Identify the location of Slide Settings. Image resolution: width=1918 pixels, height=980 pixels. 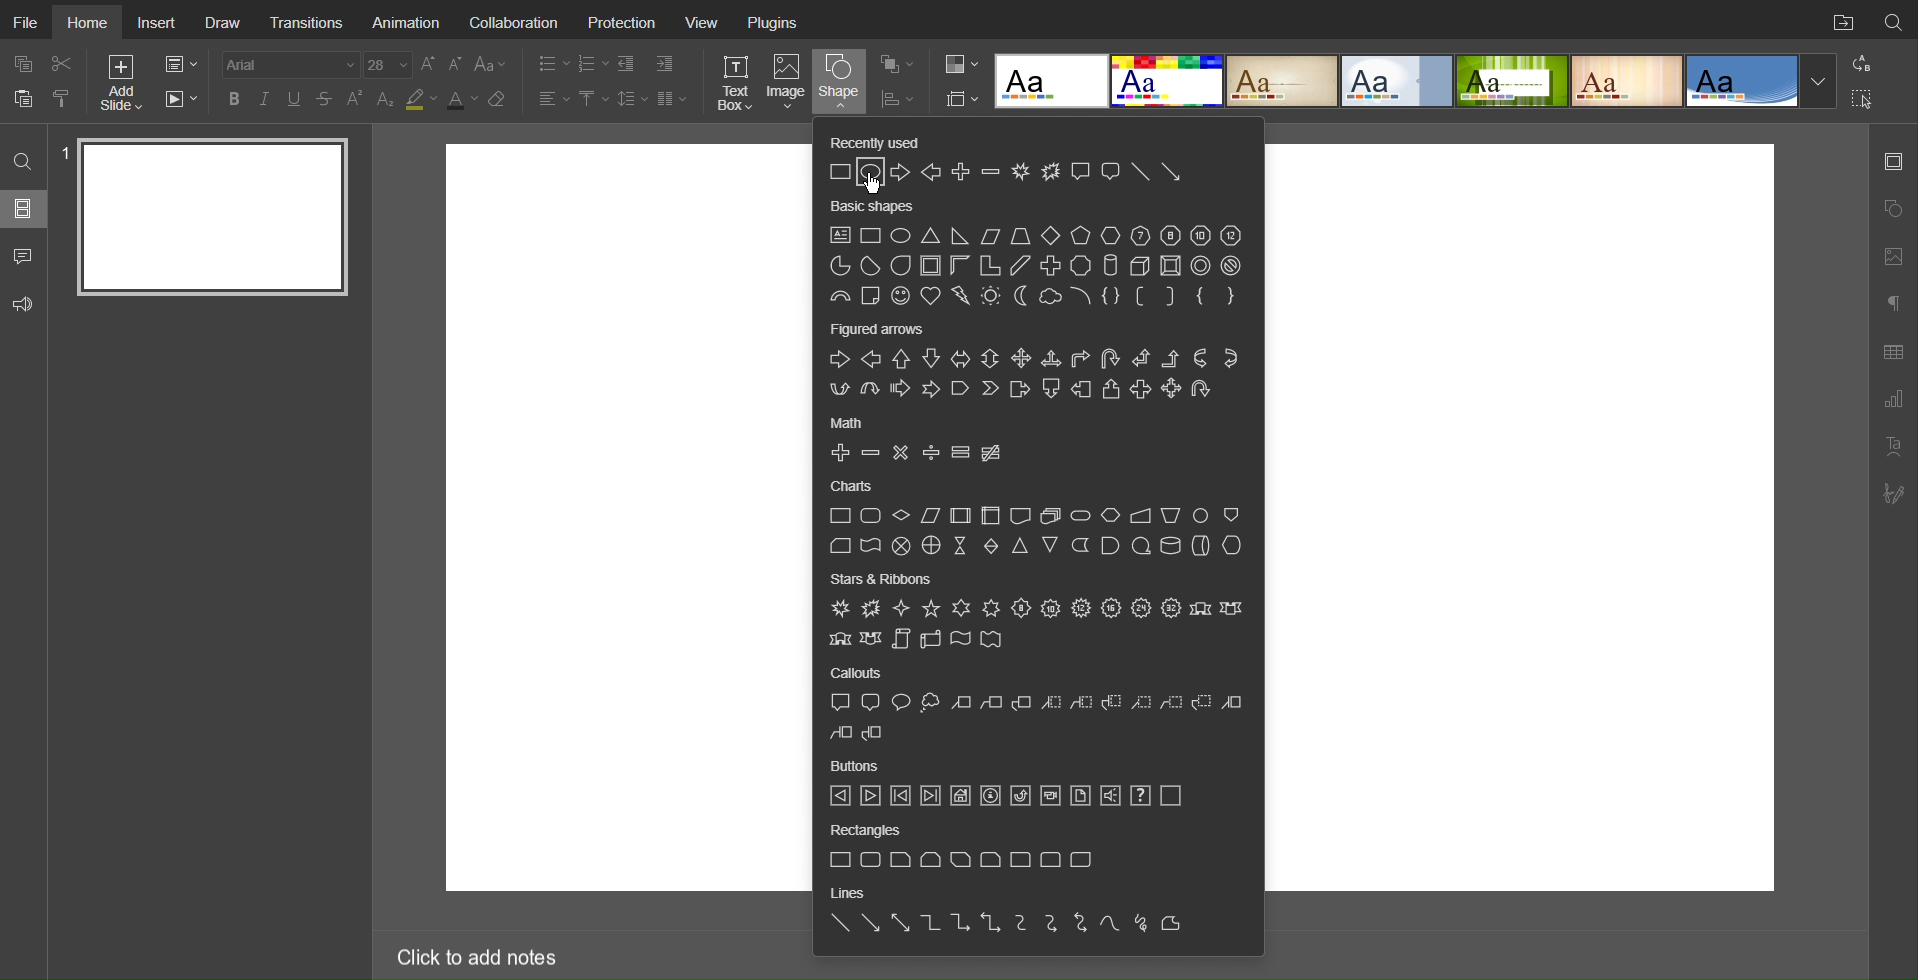
(179, 65).